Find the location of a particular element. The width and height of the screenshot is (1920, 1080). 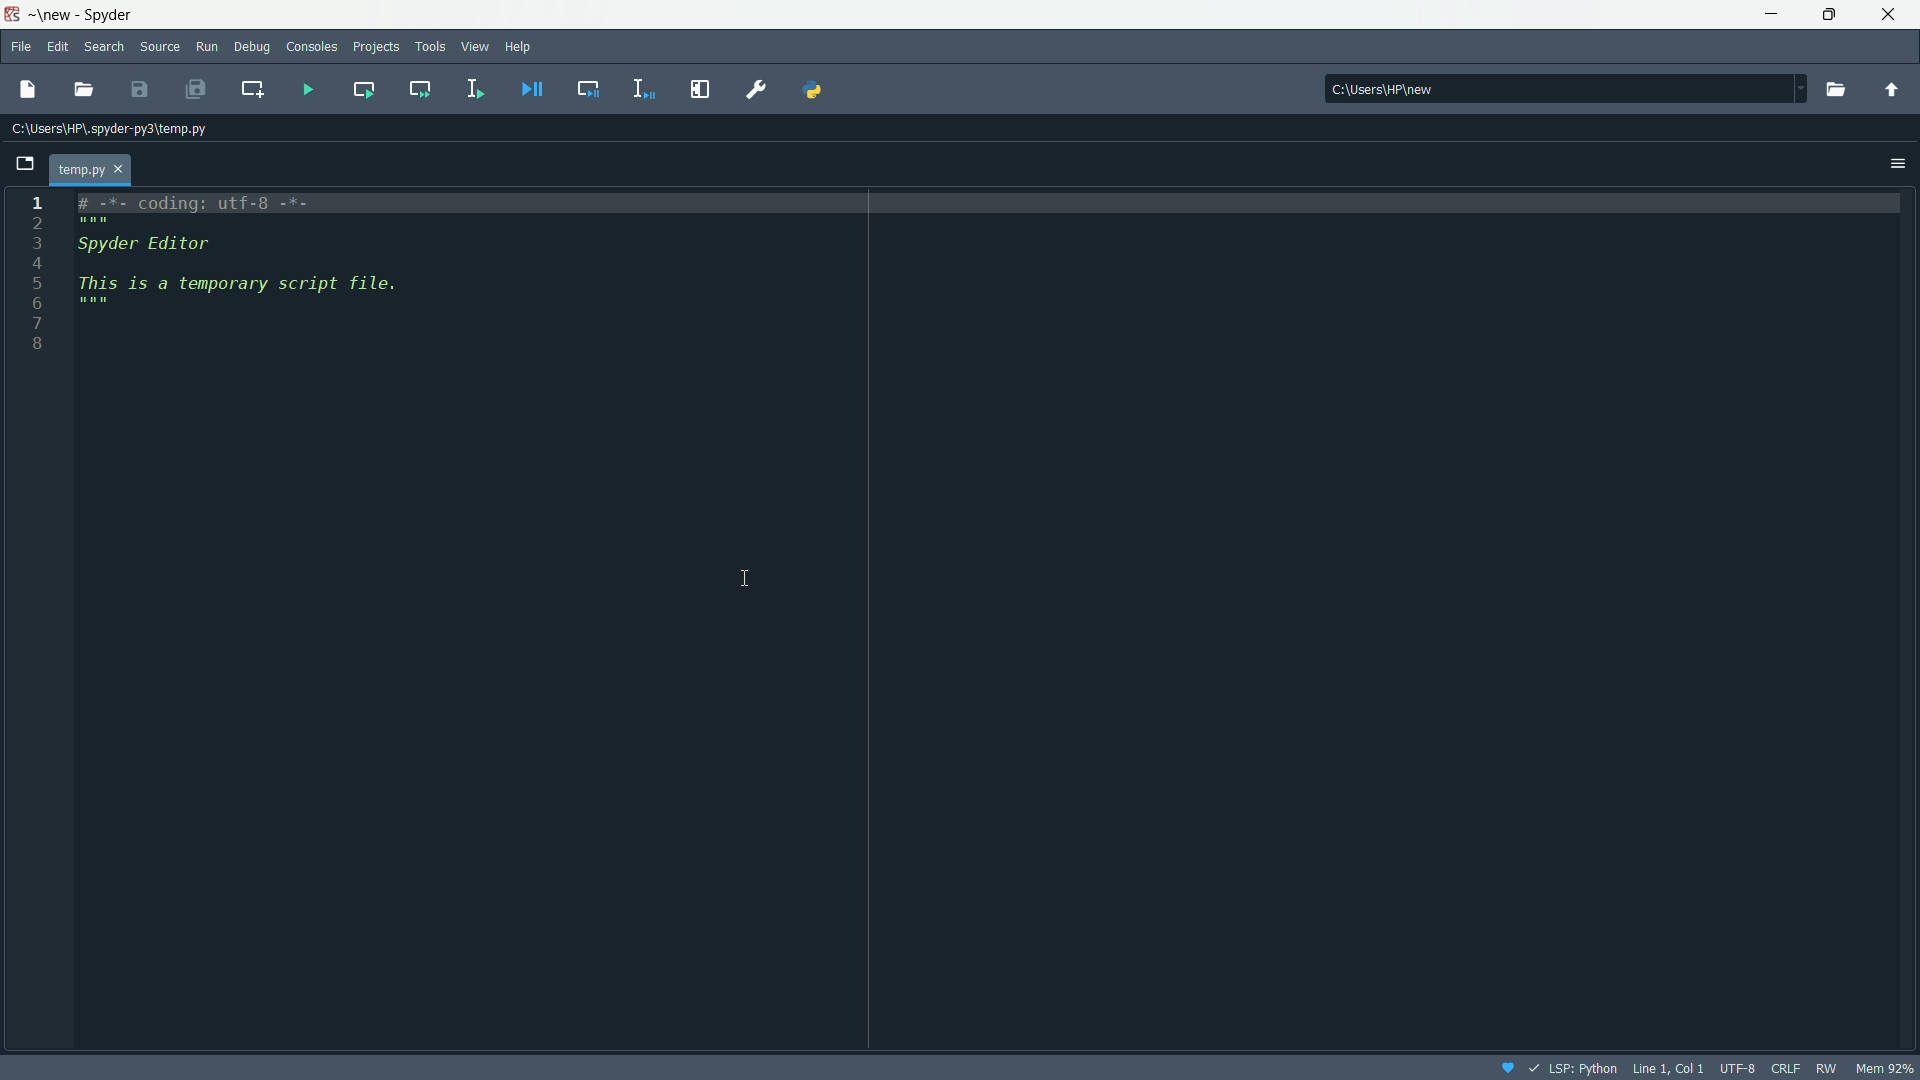

file eol status is located at coordinates (1785, 1065).